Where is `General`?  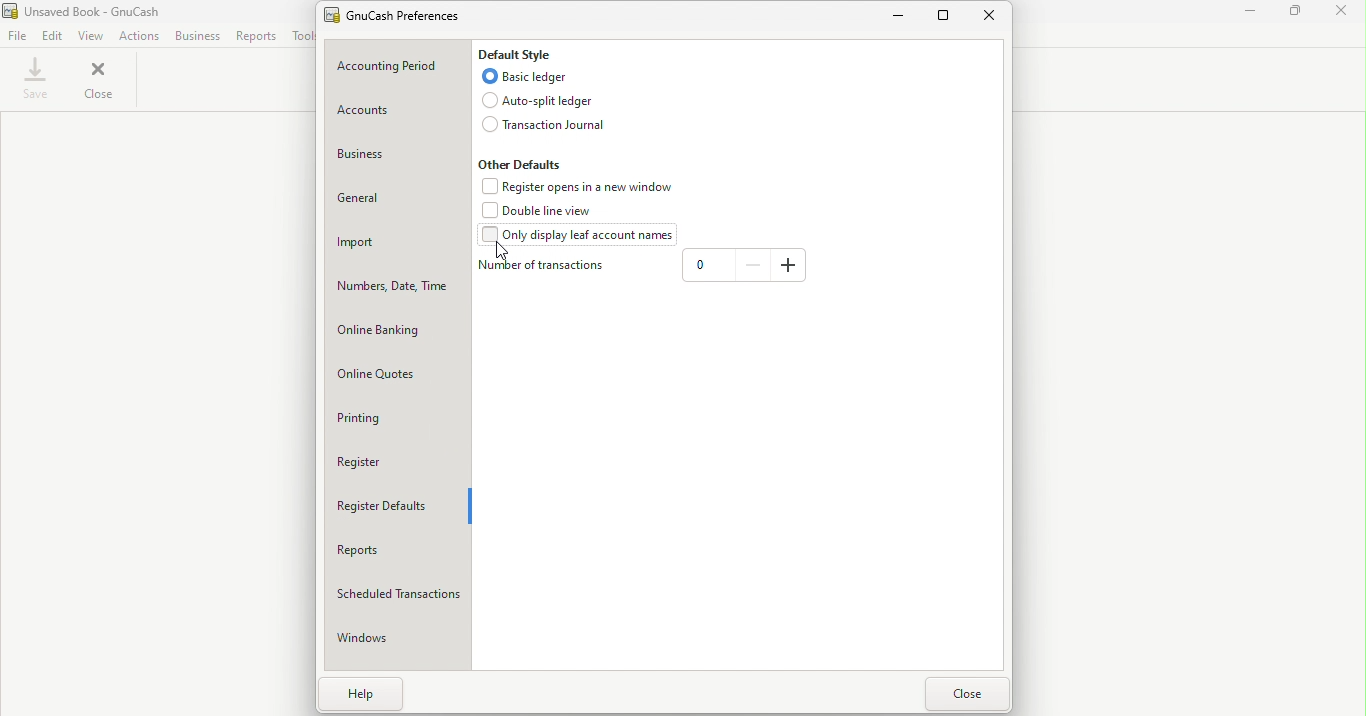
General is located at coordinates (398, 202).